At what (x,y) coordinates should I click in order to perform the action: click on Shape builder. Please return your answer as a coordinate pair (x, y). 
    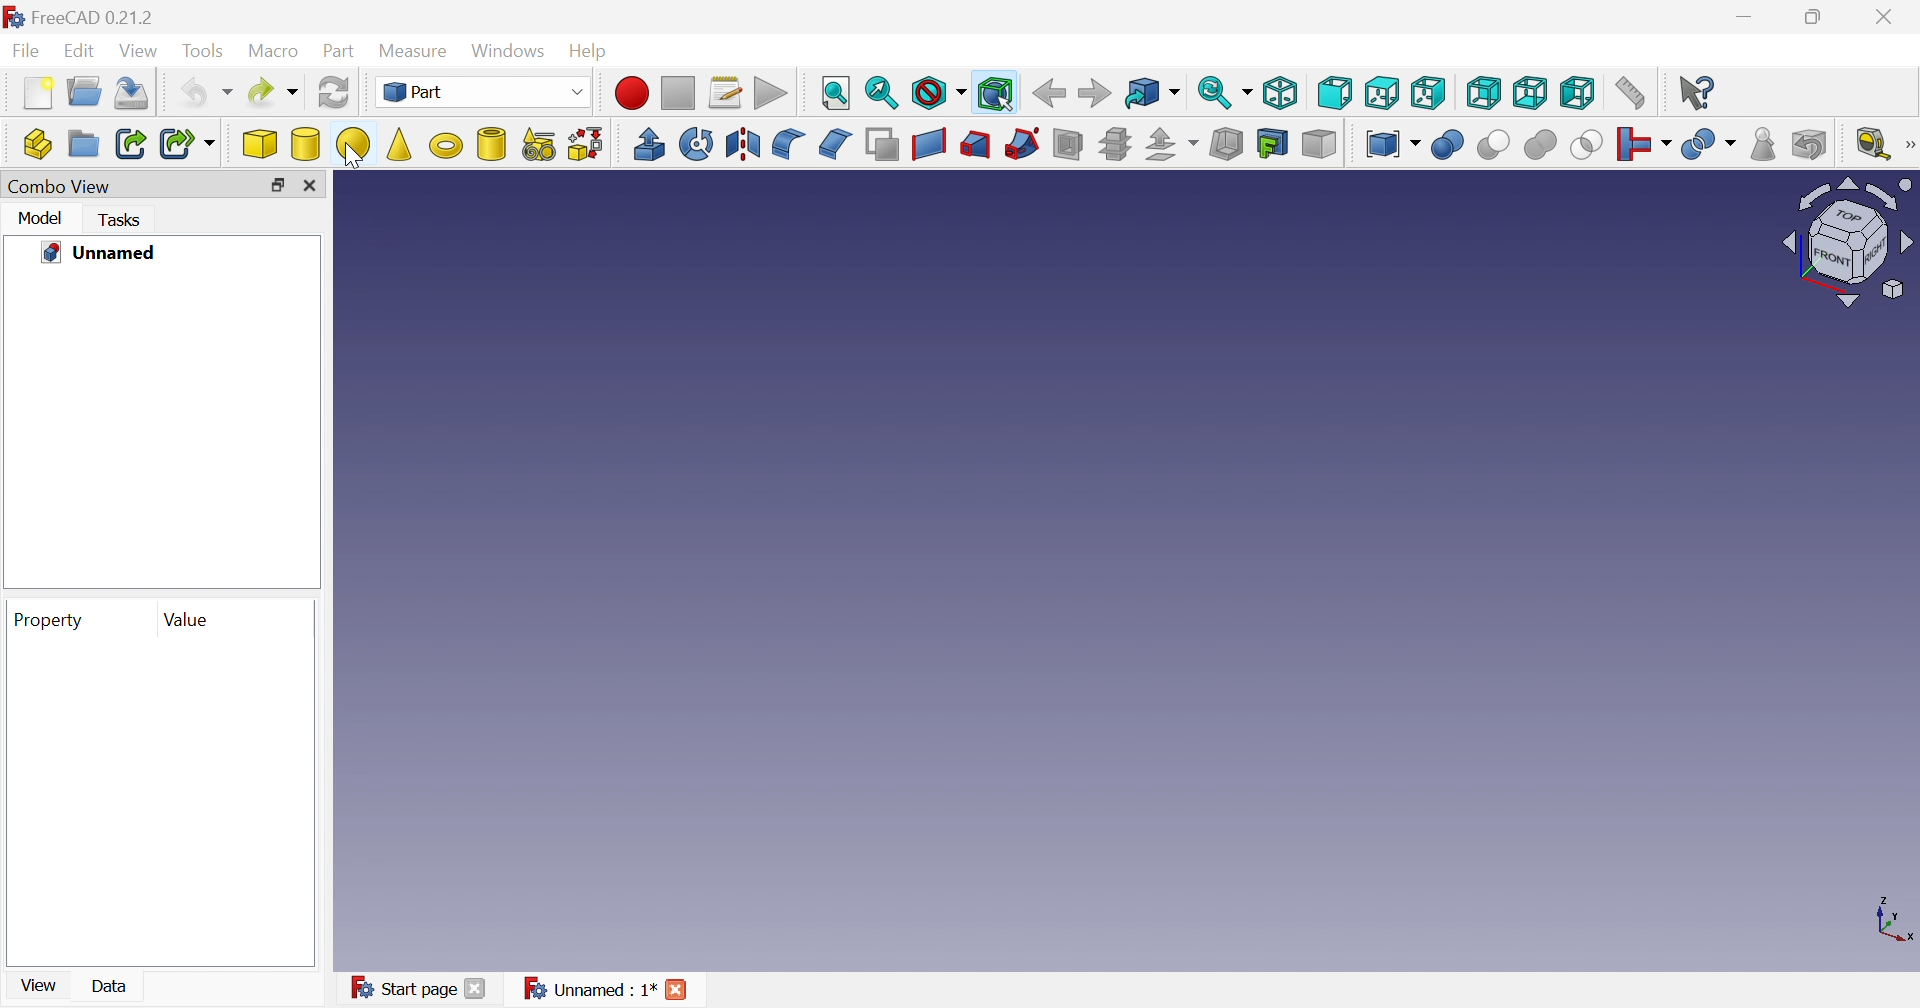
    Looking at the image, I should click on (585, 143).